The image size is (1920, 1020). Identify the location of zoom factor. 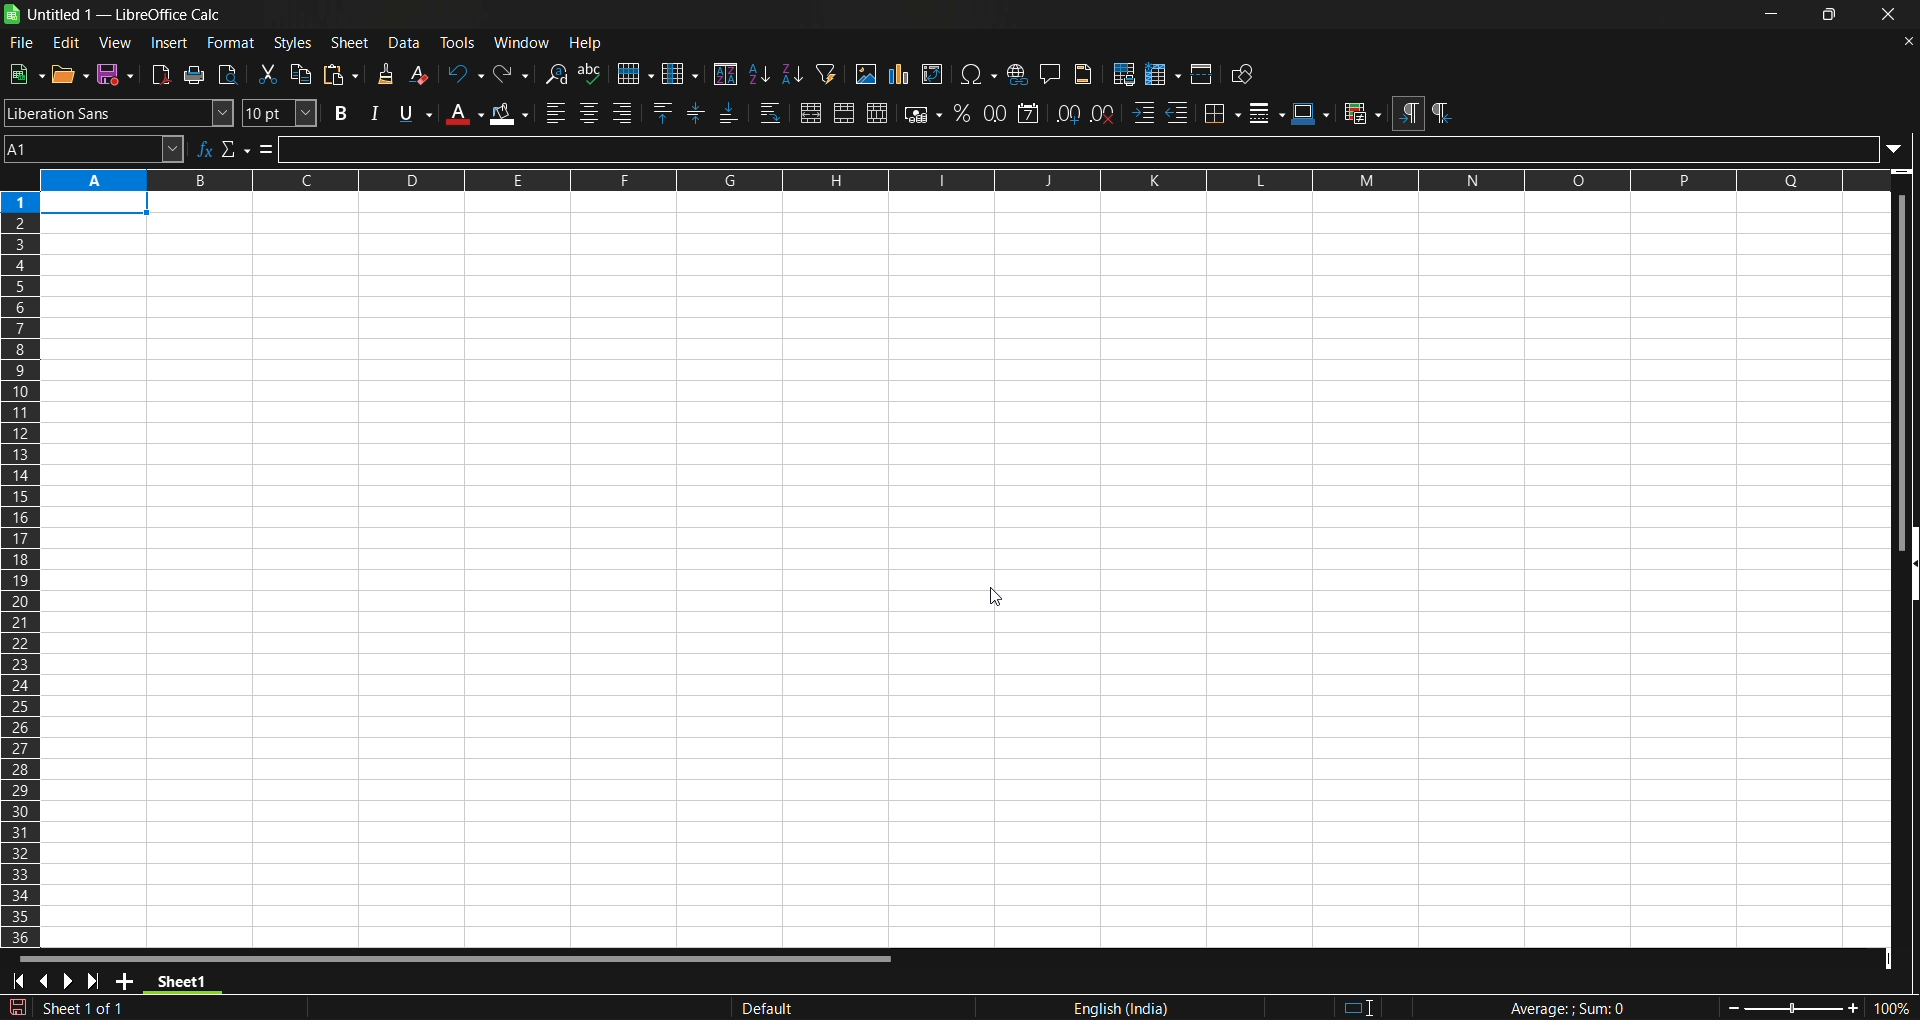
(1792, 1007).